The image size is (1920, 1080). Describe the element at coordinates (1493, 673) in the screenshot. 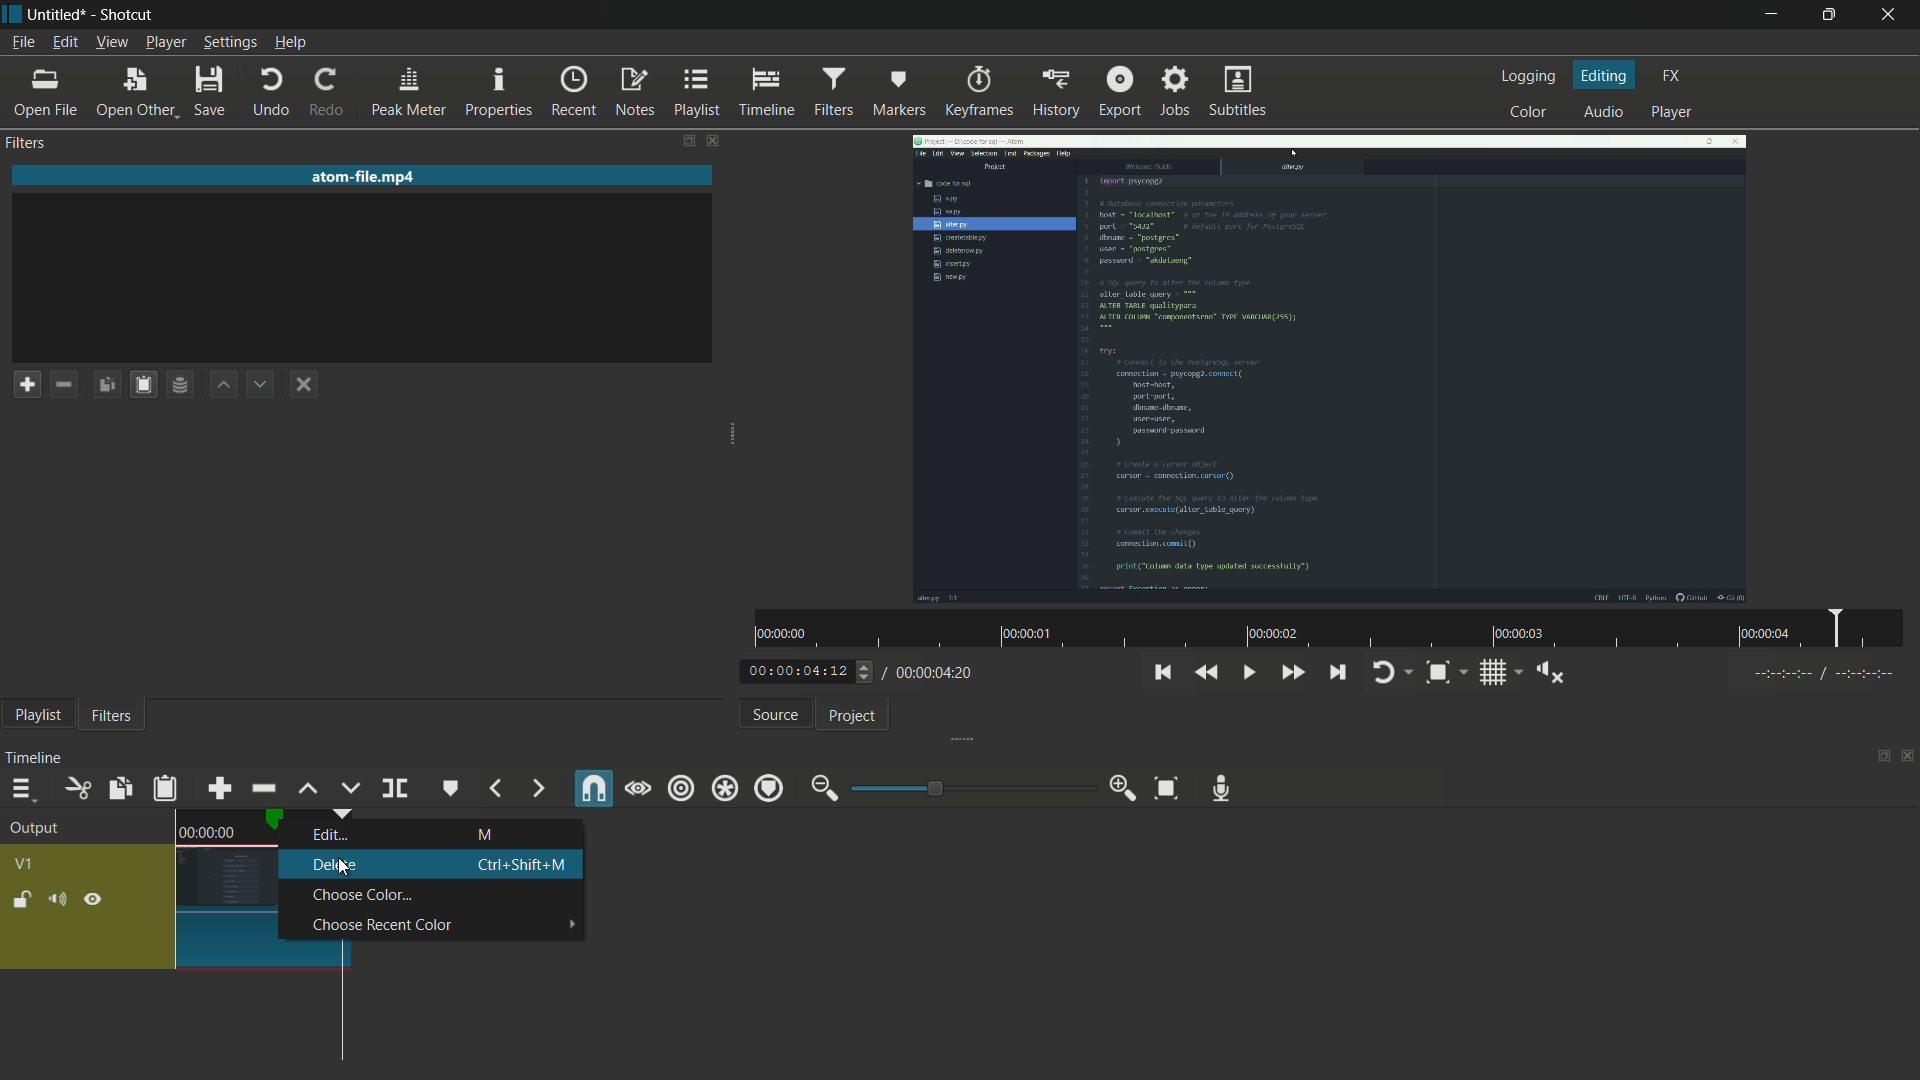

I see `toggle grid` at that location.